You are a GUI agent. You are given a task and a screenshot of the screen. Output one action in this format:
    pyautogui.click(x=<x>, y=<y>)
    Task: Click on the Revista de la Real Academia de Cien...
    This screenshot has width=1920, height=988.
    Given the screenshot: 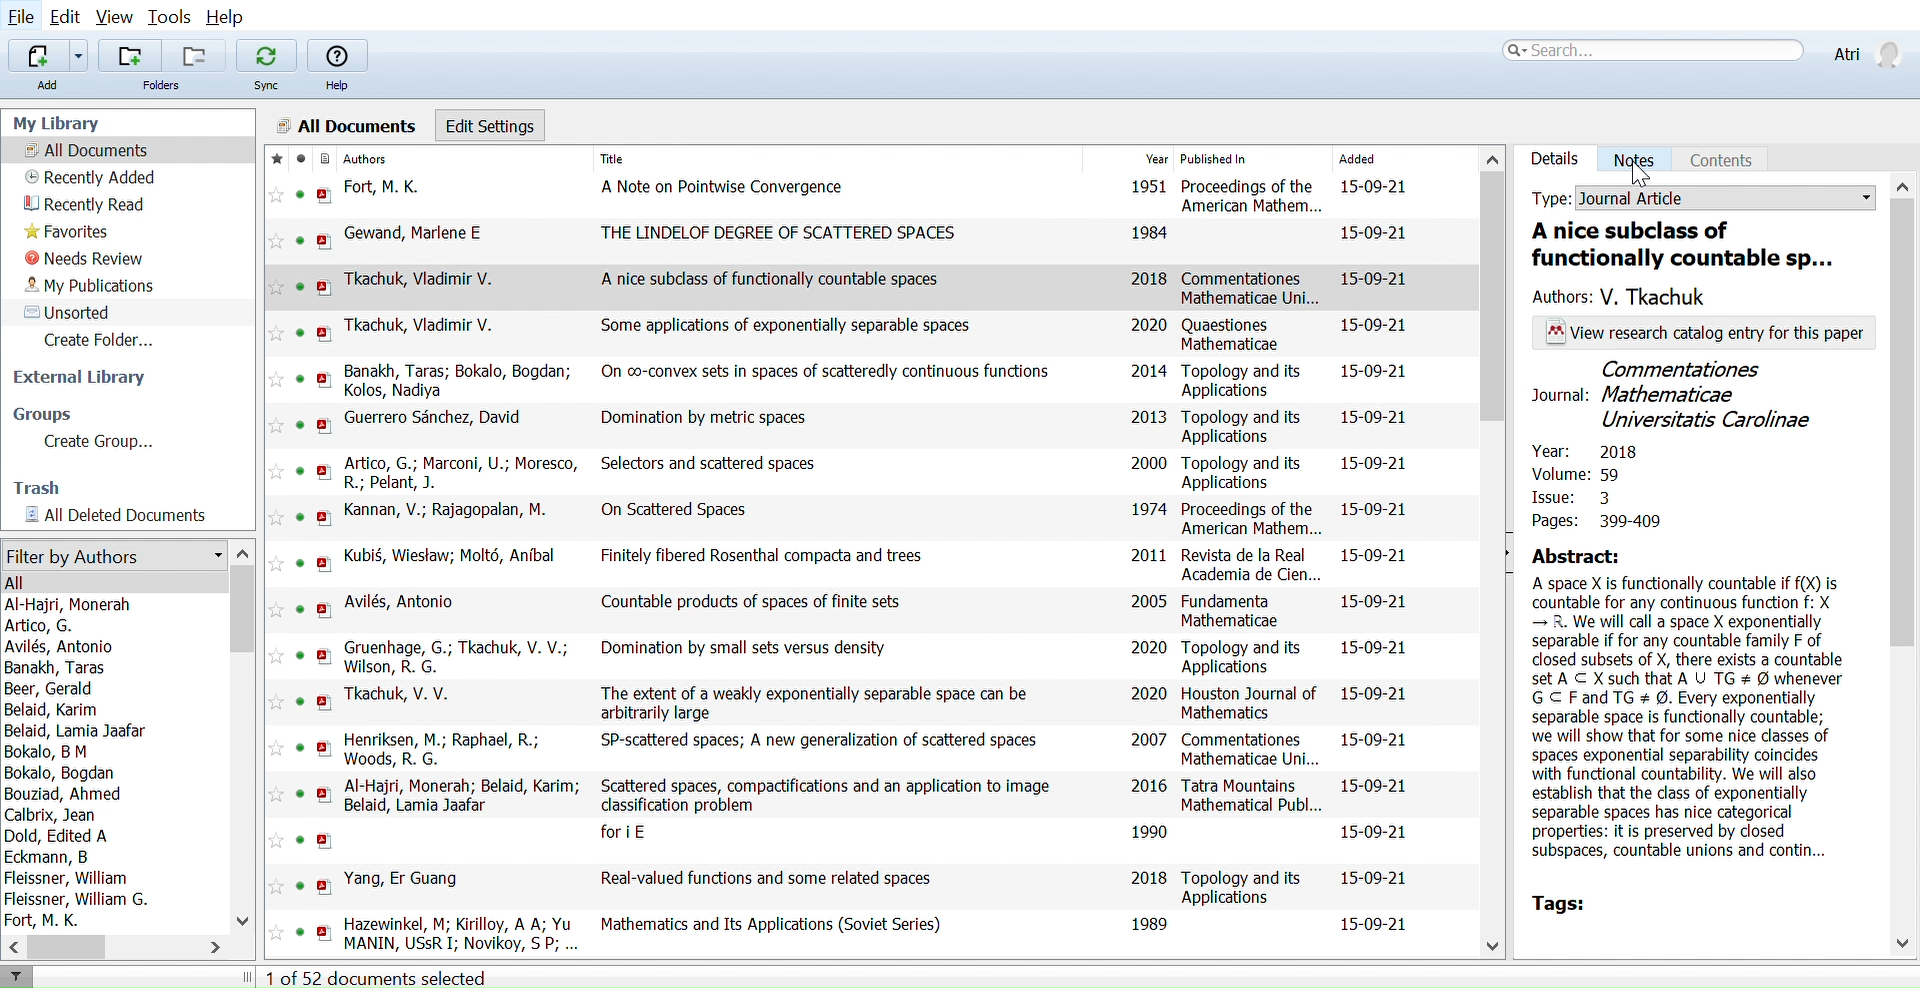 What is the action you would take?
    pyautogui.click(x=1254, y=565)
    